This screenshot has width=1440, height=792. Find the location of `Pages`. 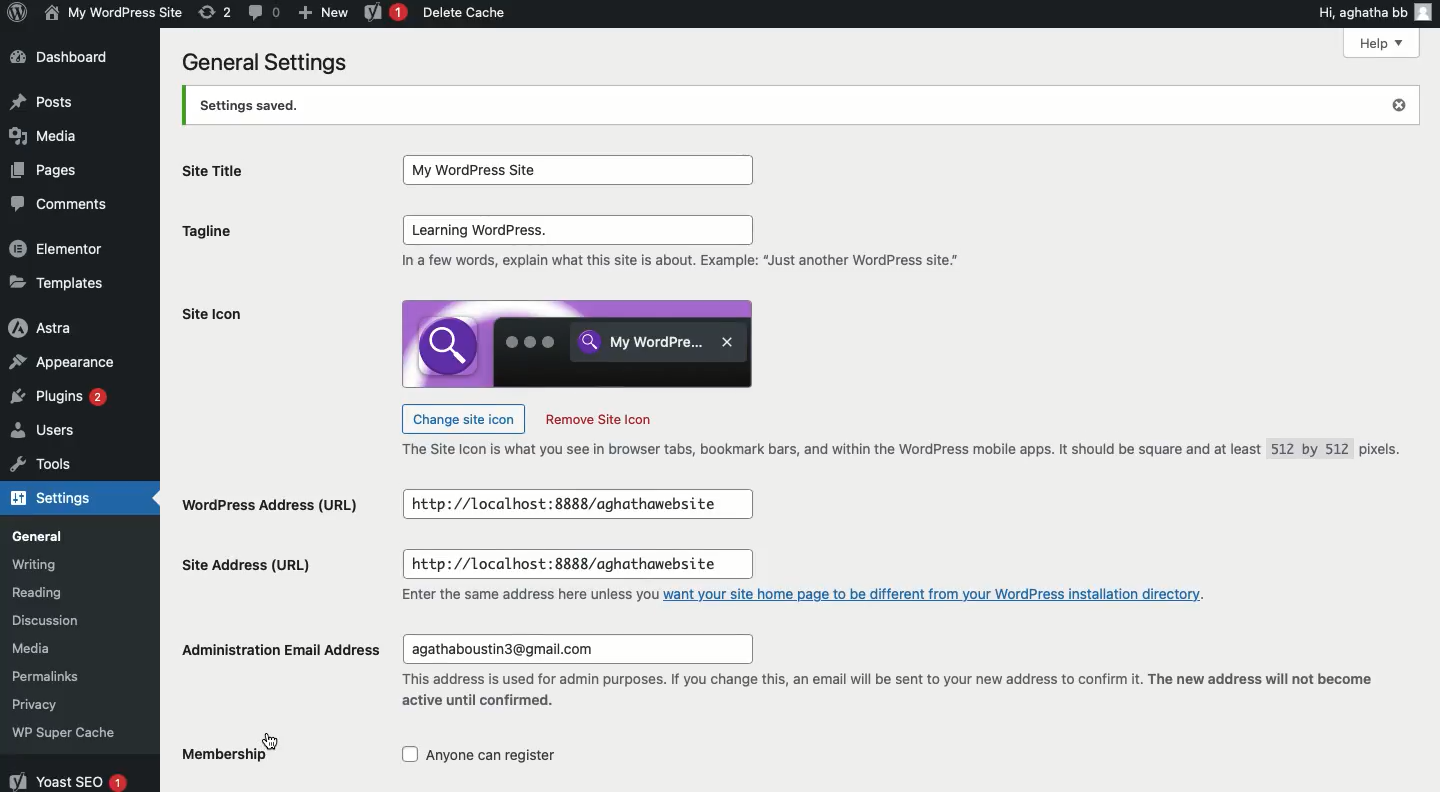

Pages is located at coordinates (49, 171).